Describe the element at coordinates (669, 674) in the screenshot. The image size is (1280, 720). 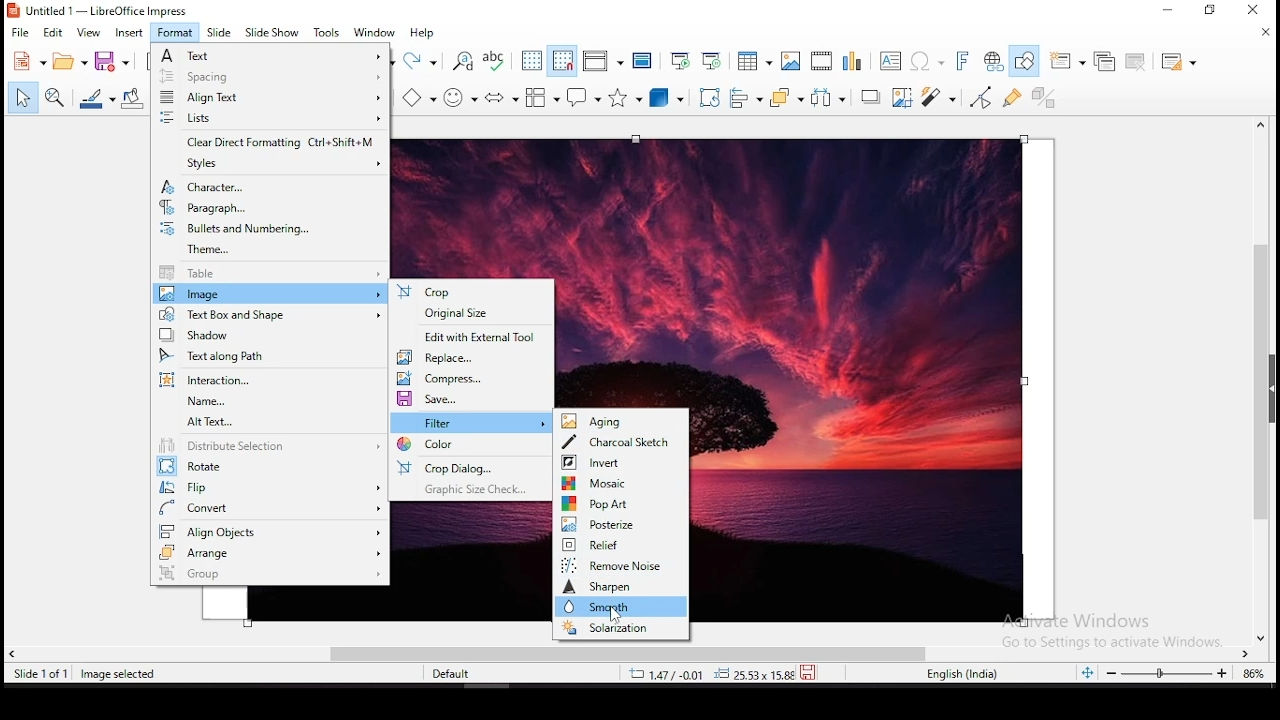
I see `12.40/4.25` at that location.